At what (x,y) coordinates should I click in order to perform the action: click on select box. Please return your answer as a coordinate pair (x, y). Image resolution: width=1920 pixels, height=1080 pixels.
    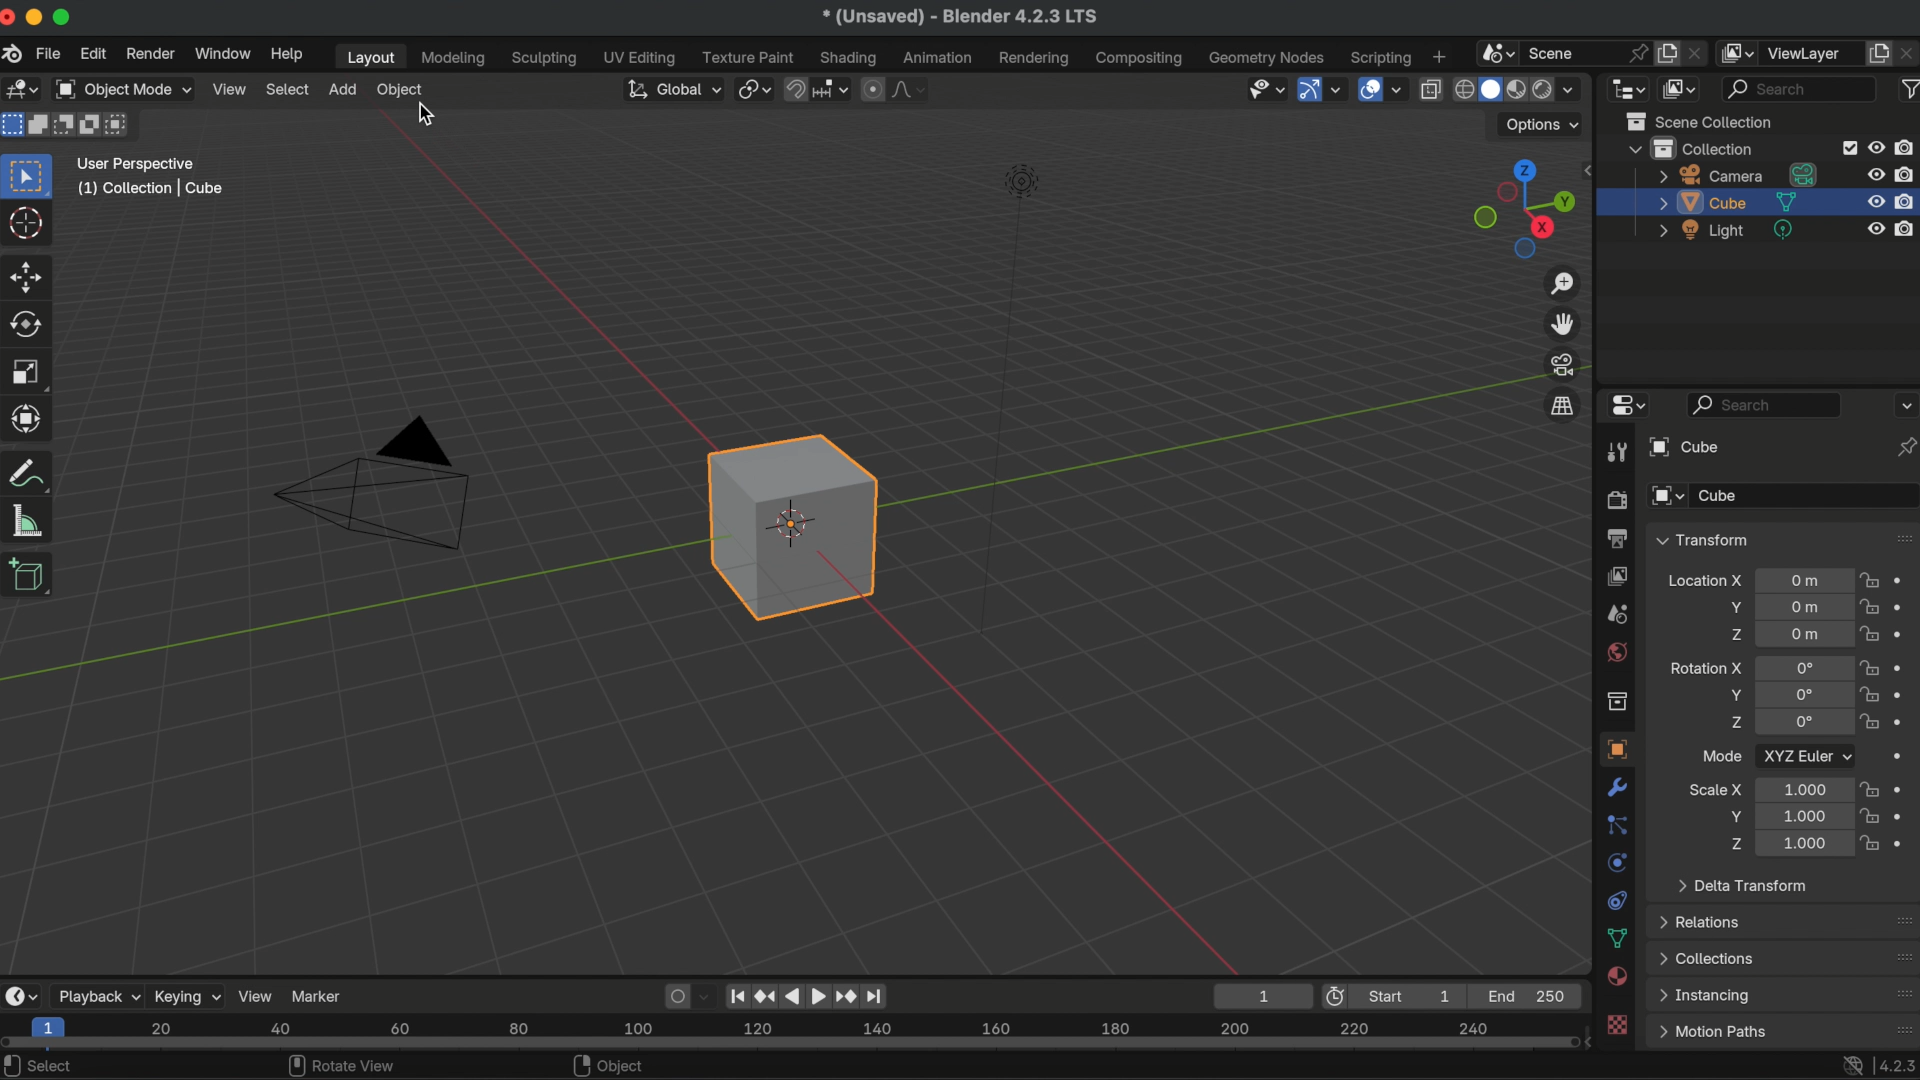
    Looking at the image, I should click on (30, 175).